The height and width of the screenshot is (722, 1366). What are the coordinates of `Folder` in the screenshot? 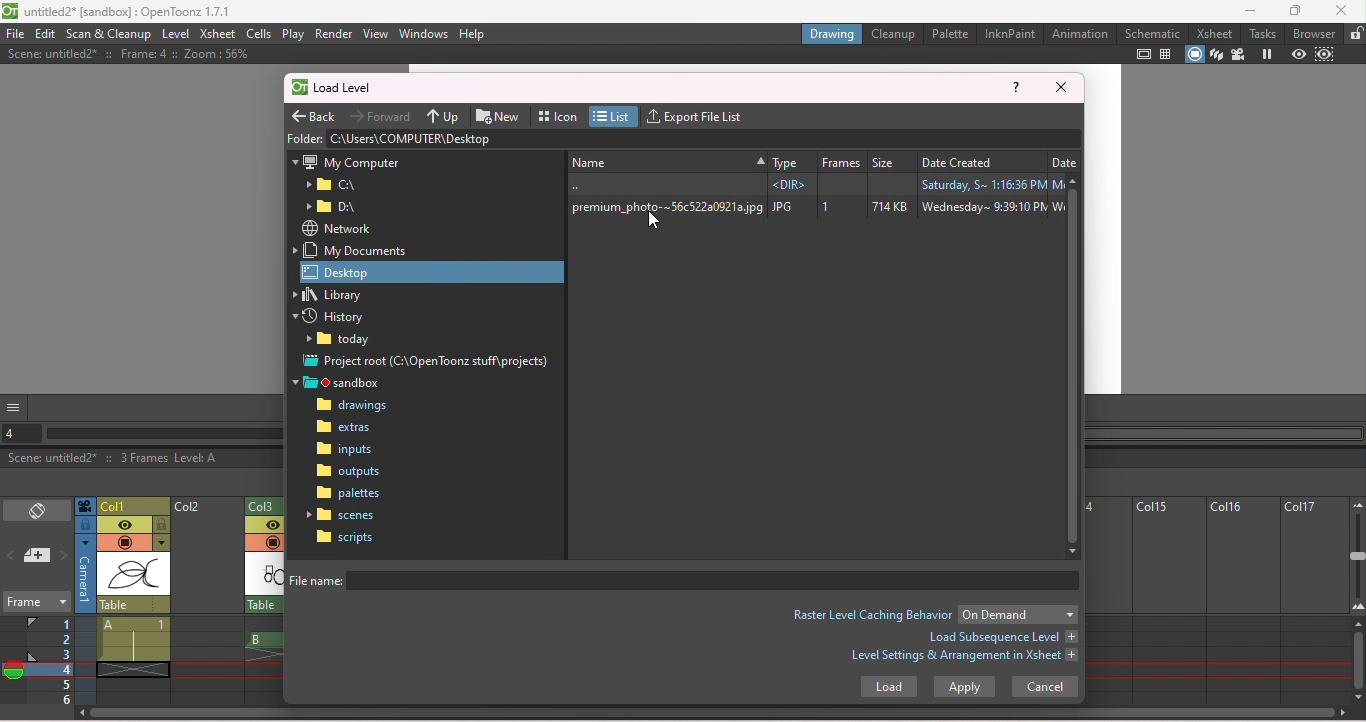 It's located at (344, 341).